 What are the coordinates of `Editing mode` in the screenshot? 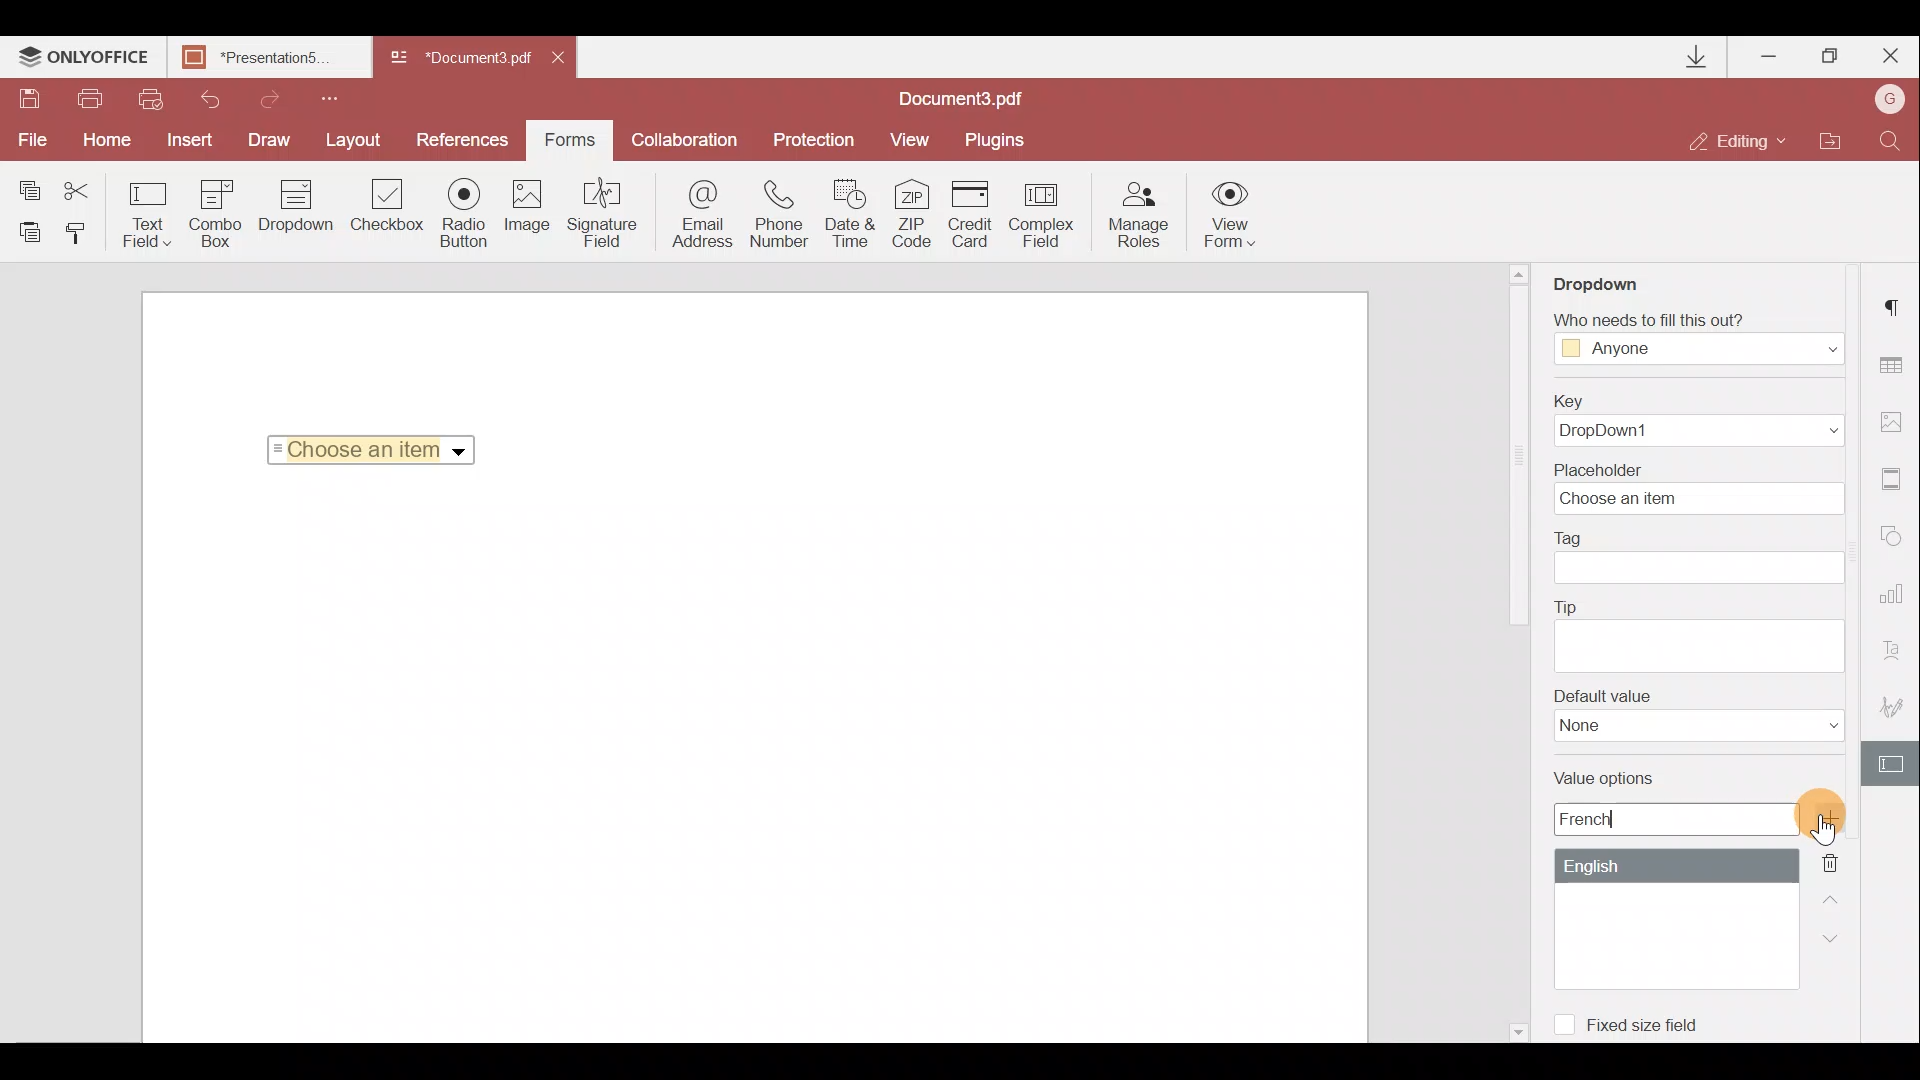 It's located at (1738, 140).